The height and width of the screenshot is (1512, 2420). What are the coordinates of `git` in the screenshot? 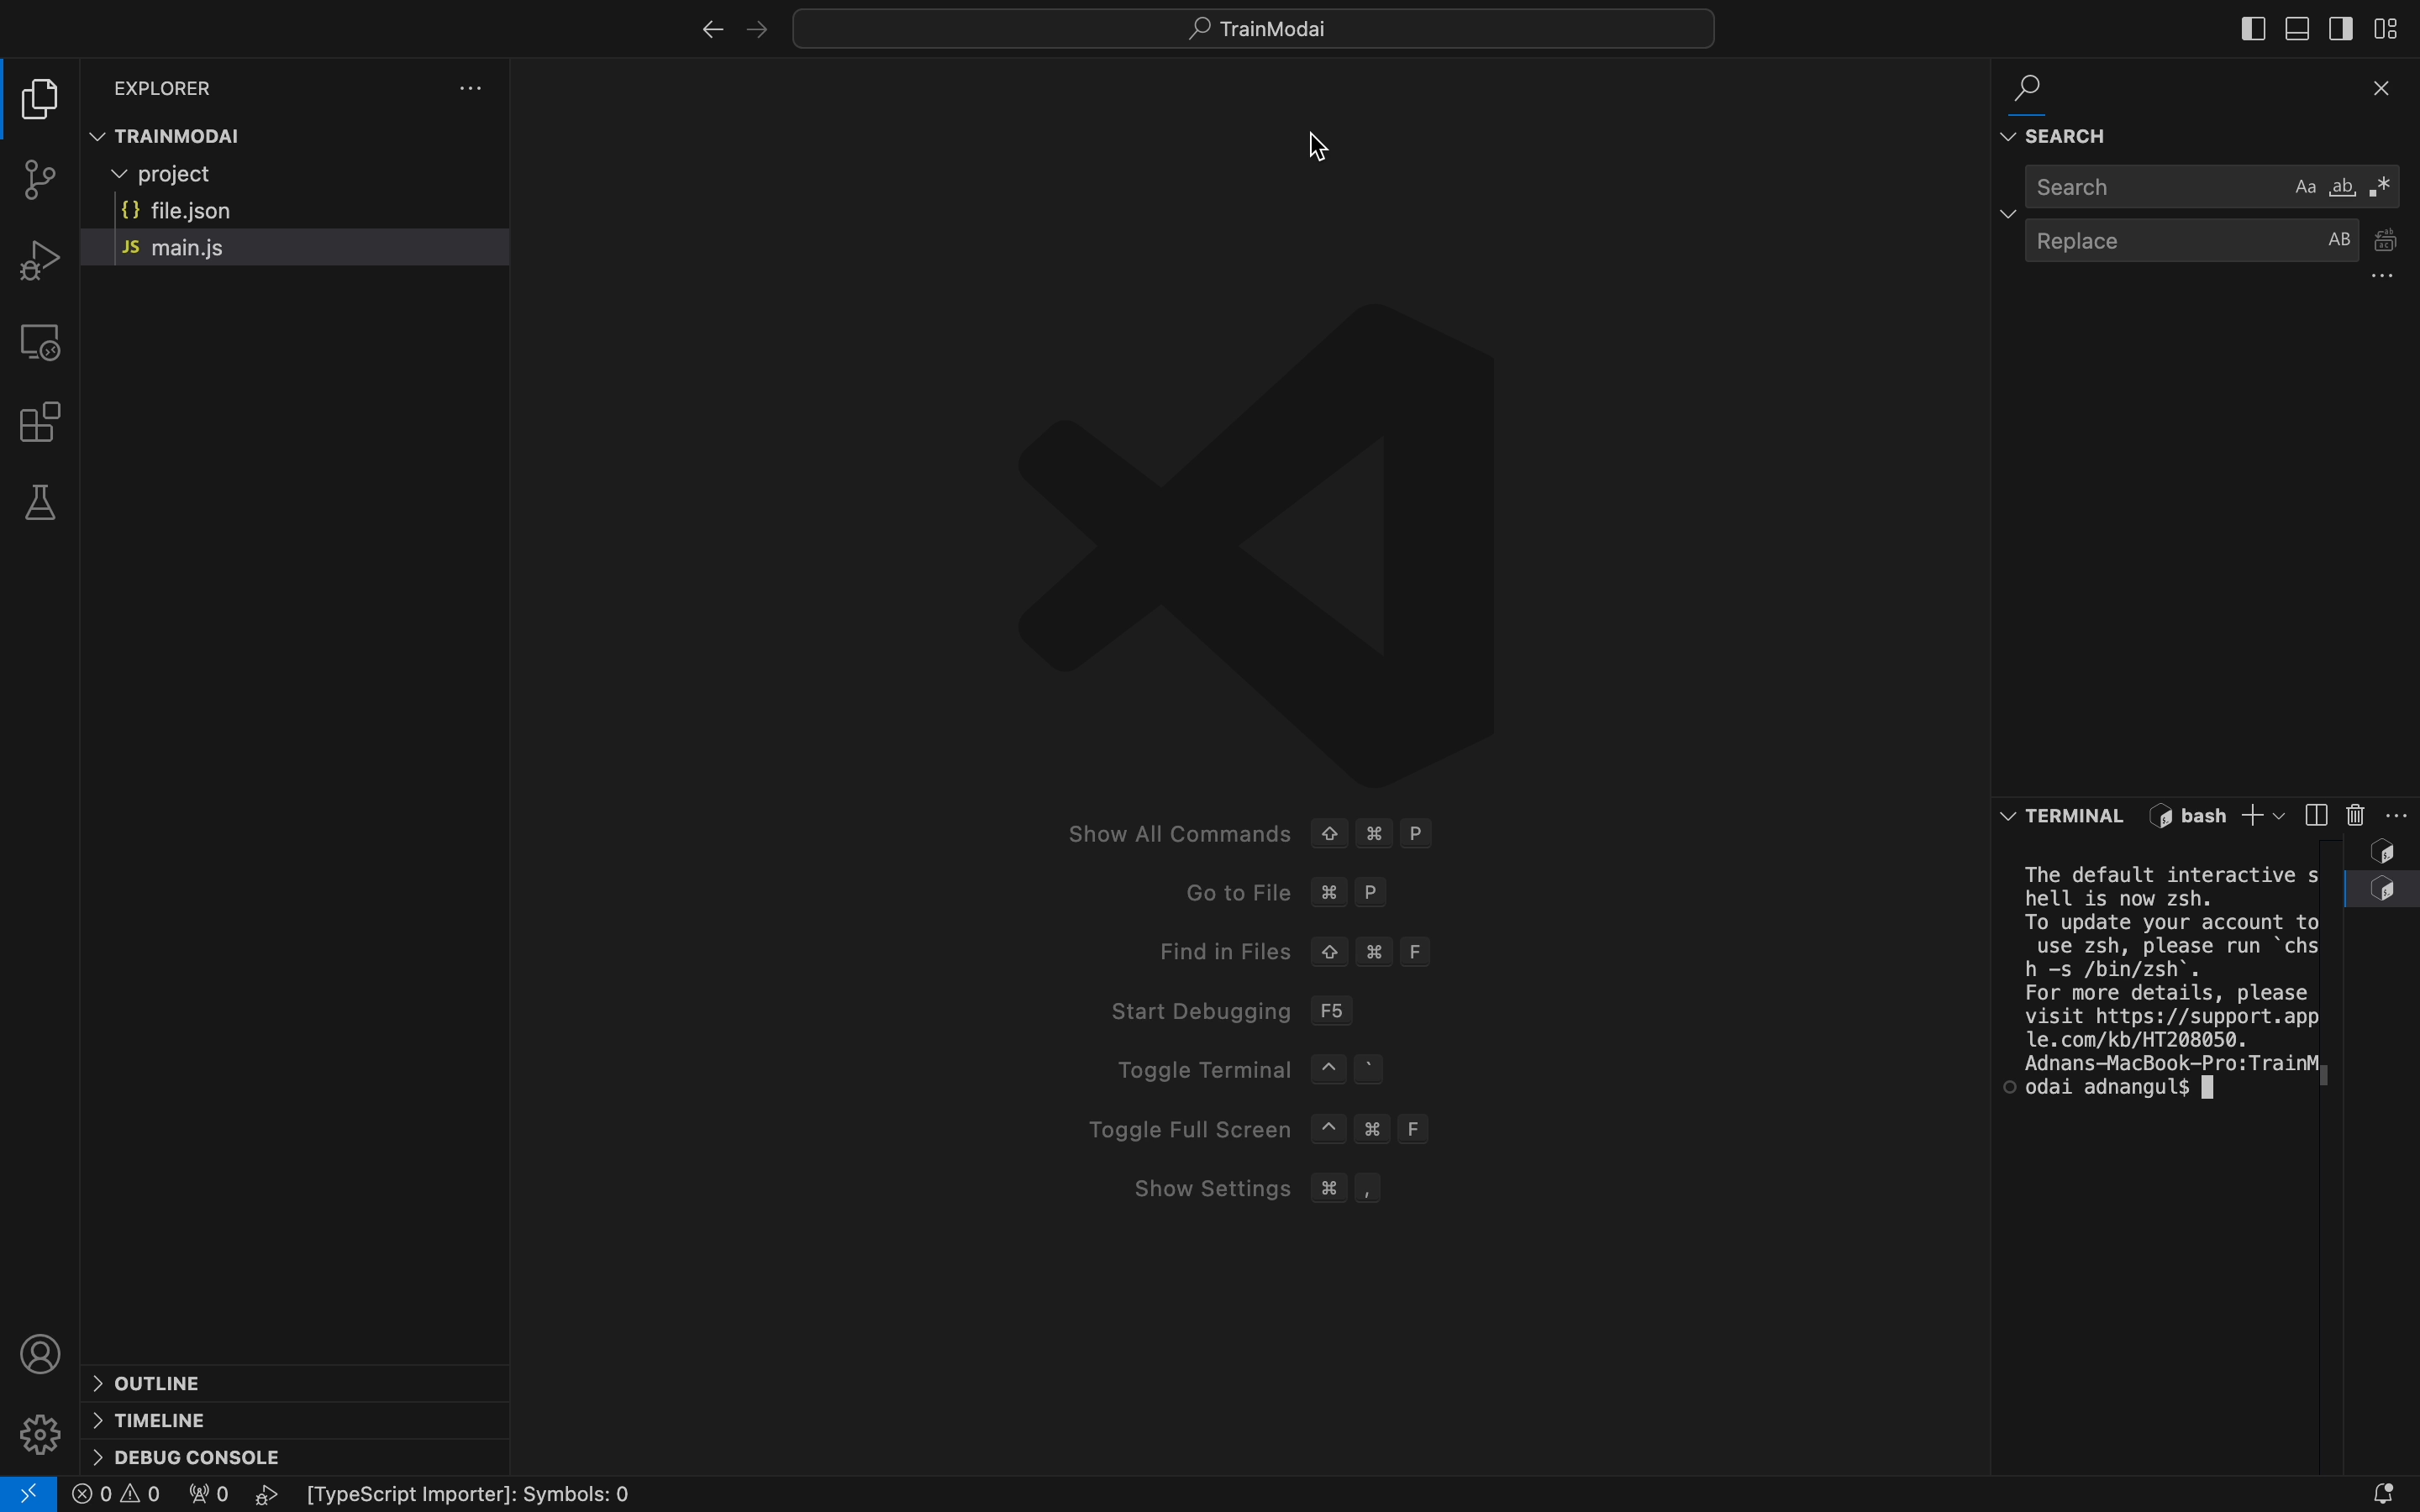 It's located at (44, 183).